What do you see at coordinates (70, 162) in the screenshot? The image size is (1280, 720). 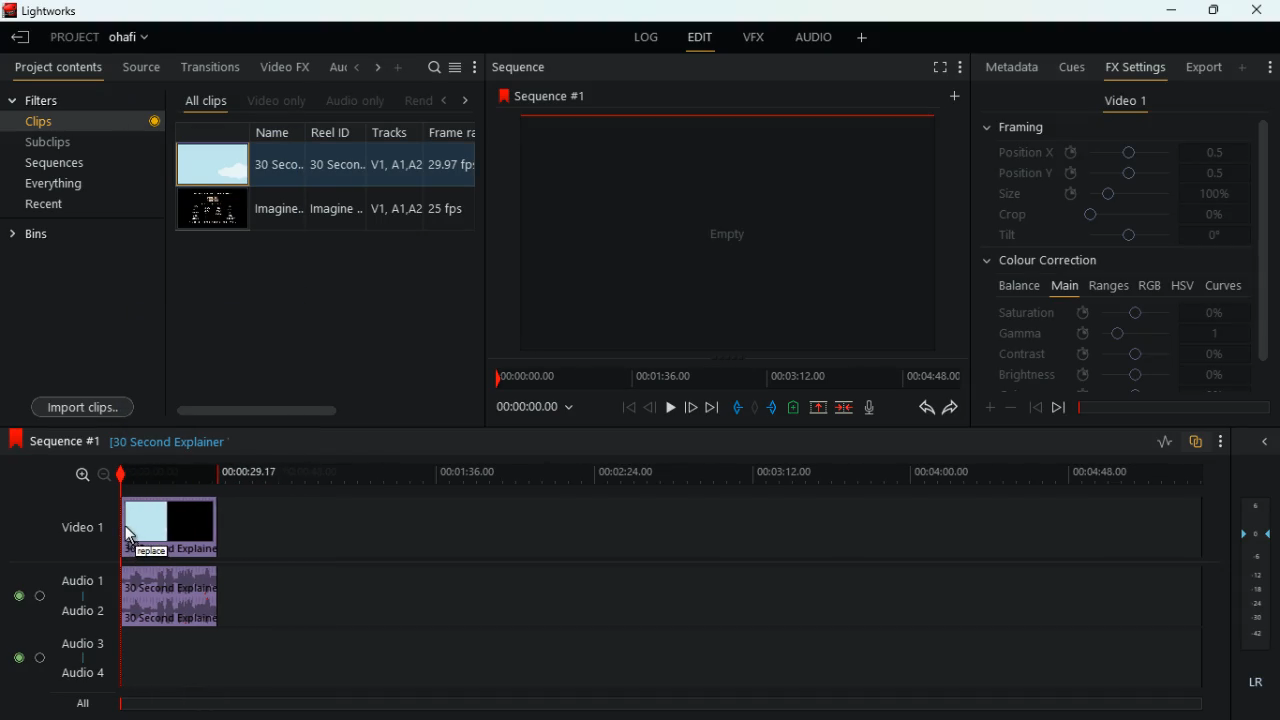 I see `sequences` at bounding box center [70, 162].